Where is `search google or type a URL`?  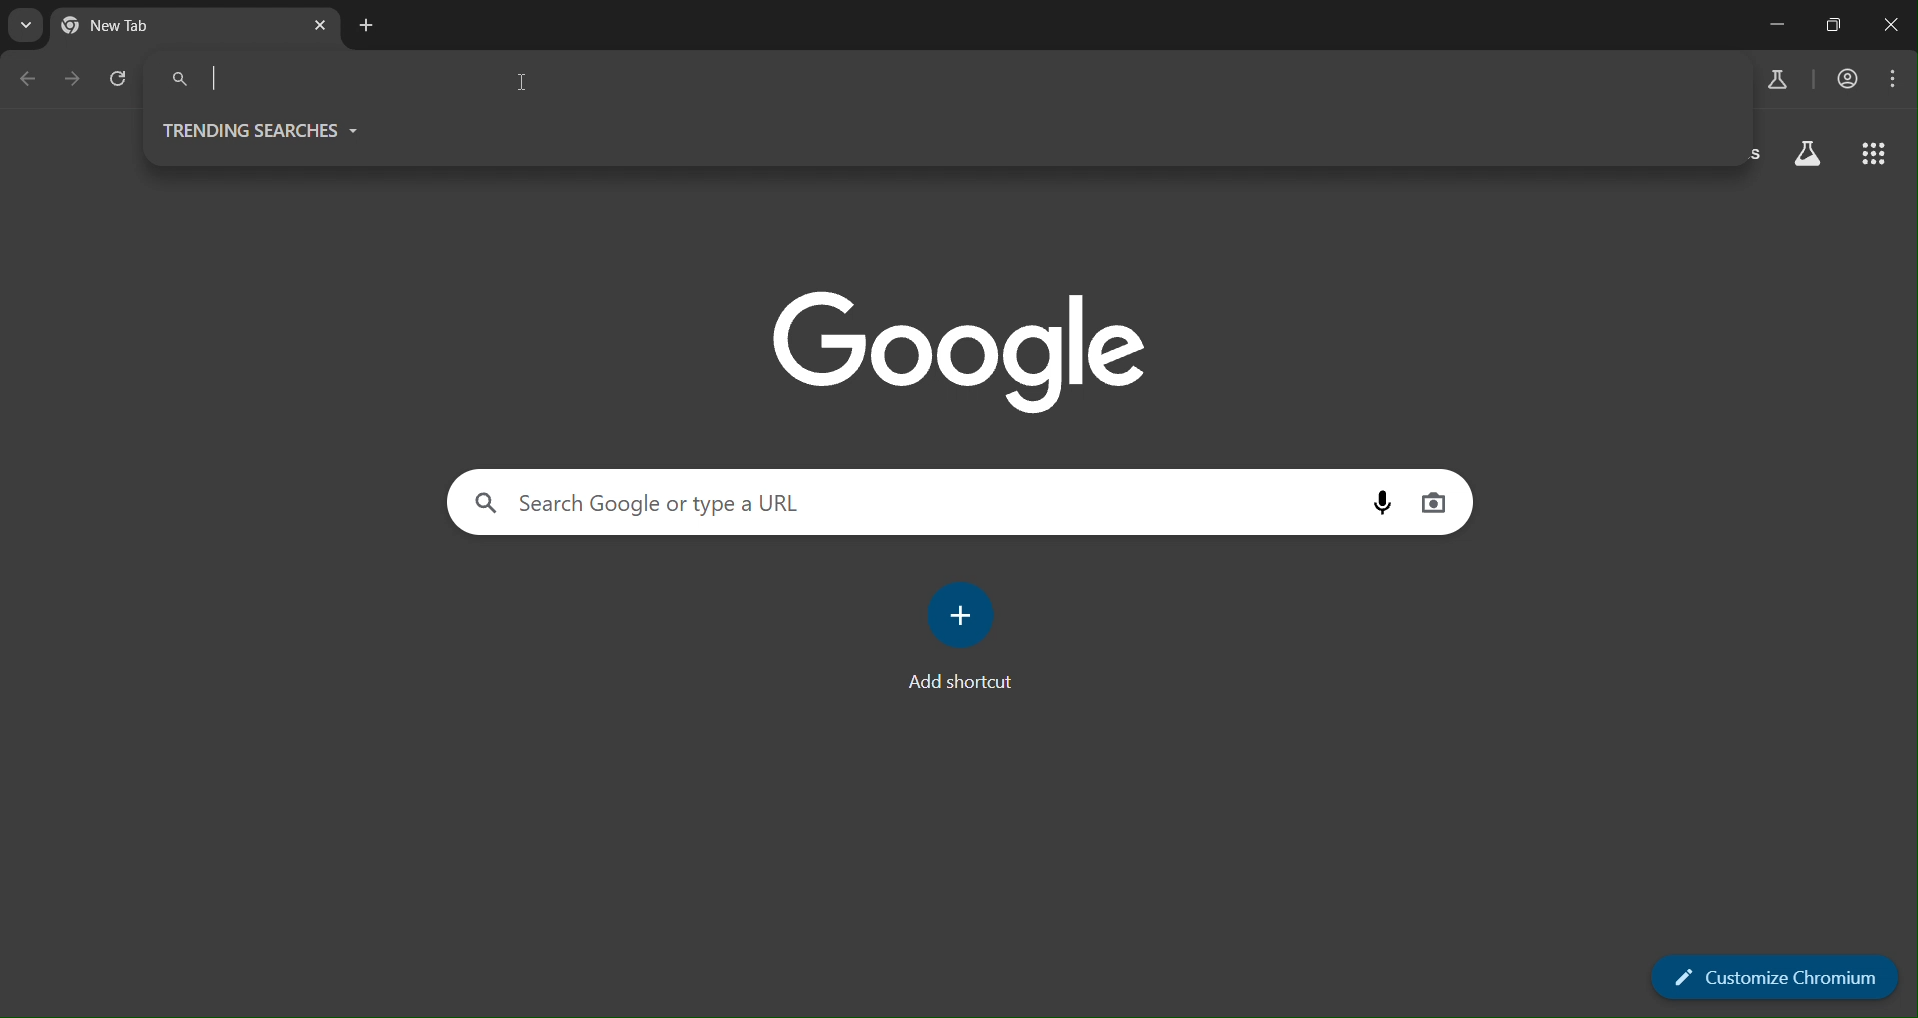 search google or type a URL is located at coordinates (913, 502).